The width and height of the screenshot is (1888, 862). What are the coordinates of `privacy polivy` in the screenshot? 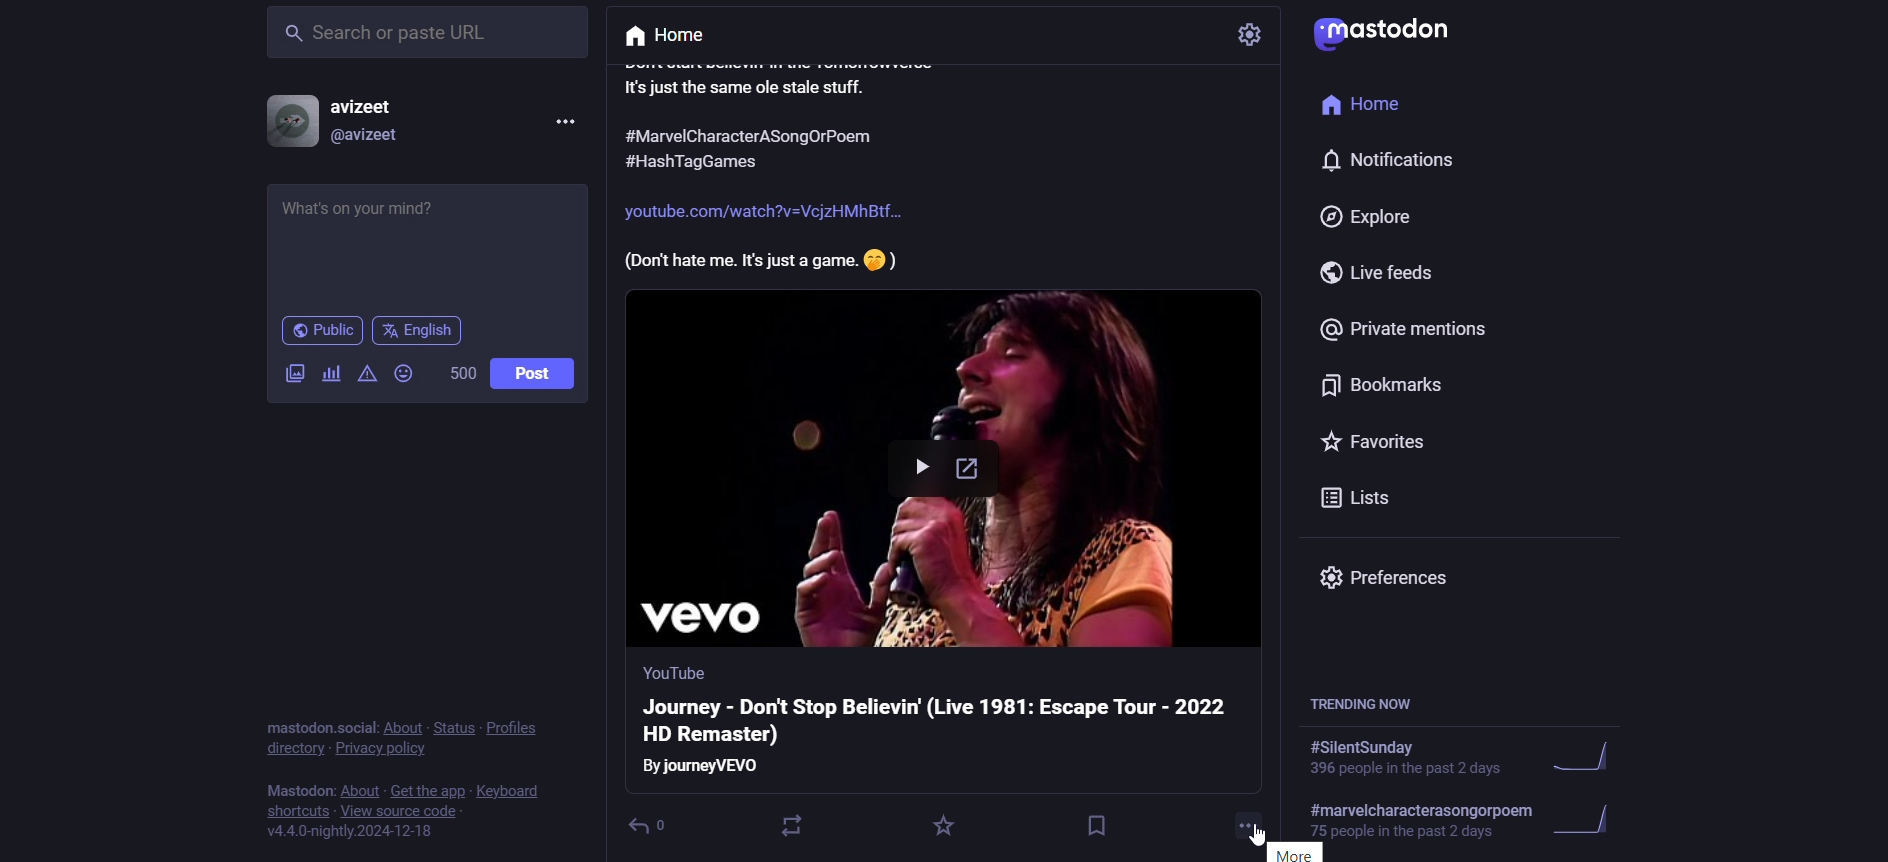 It's located at (388, 749).